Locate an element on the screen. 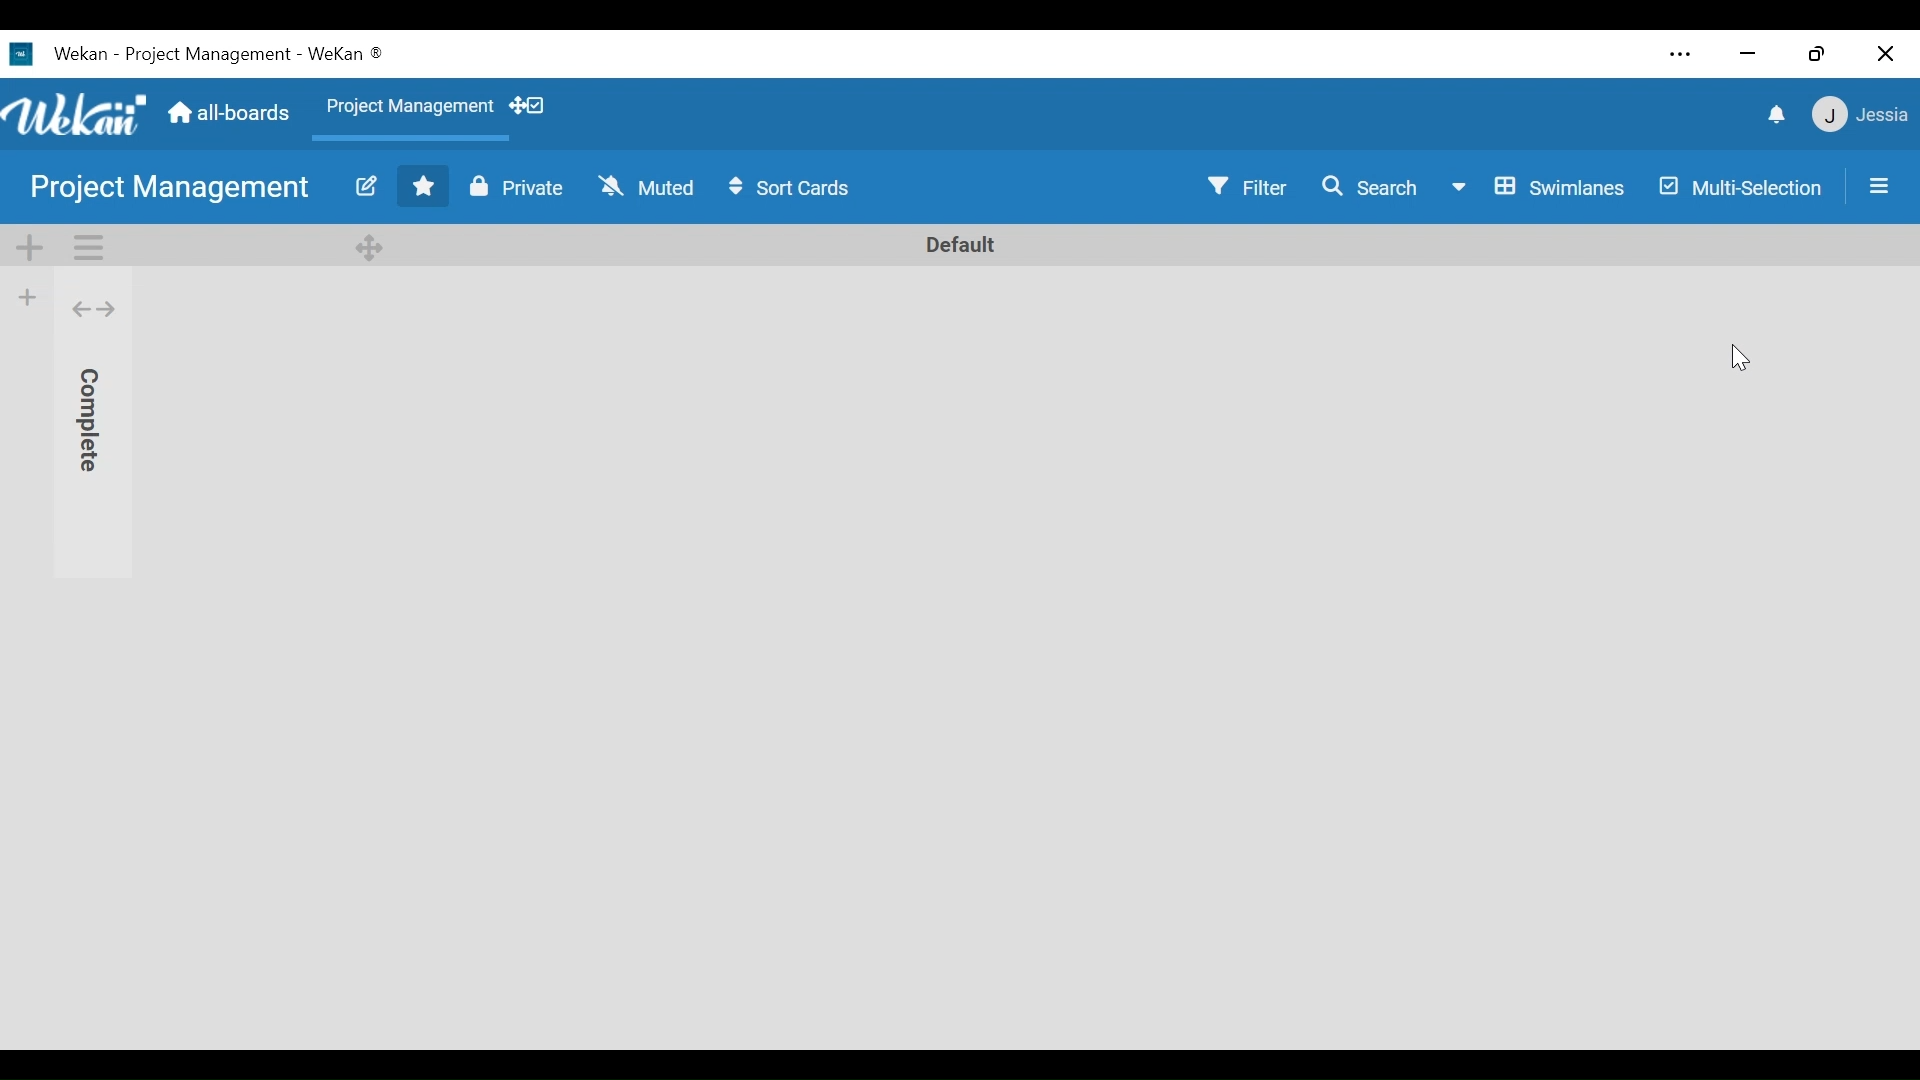  notification is located at coordinates (1773, 115).